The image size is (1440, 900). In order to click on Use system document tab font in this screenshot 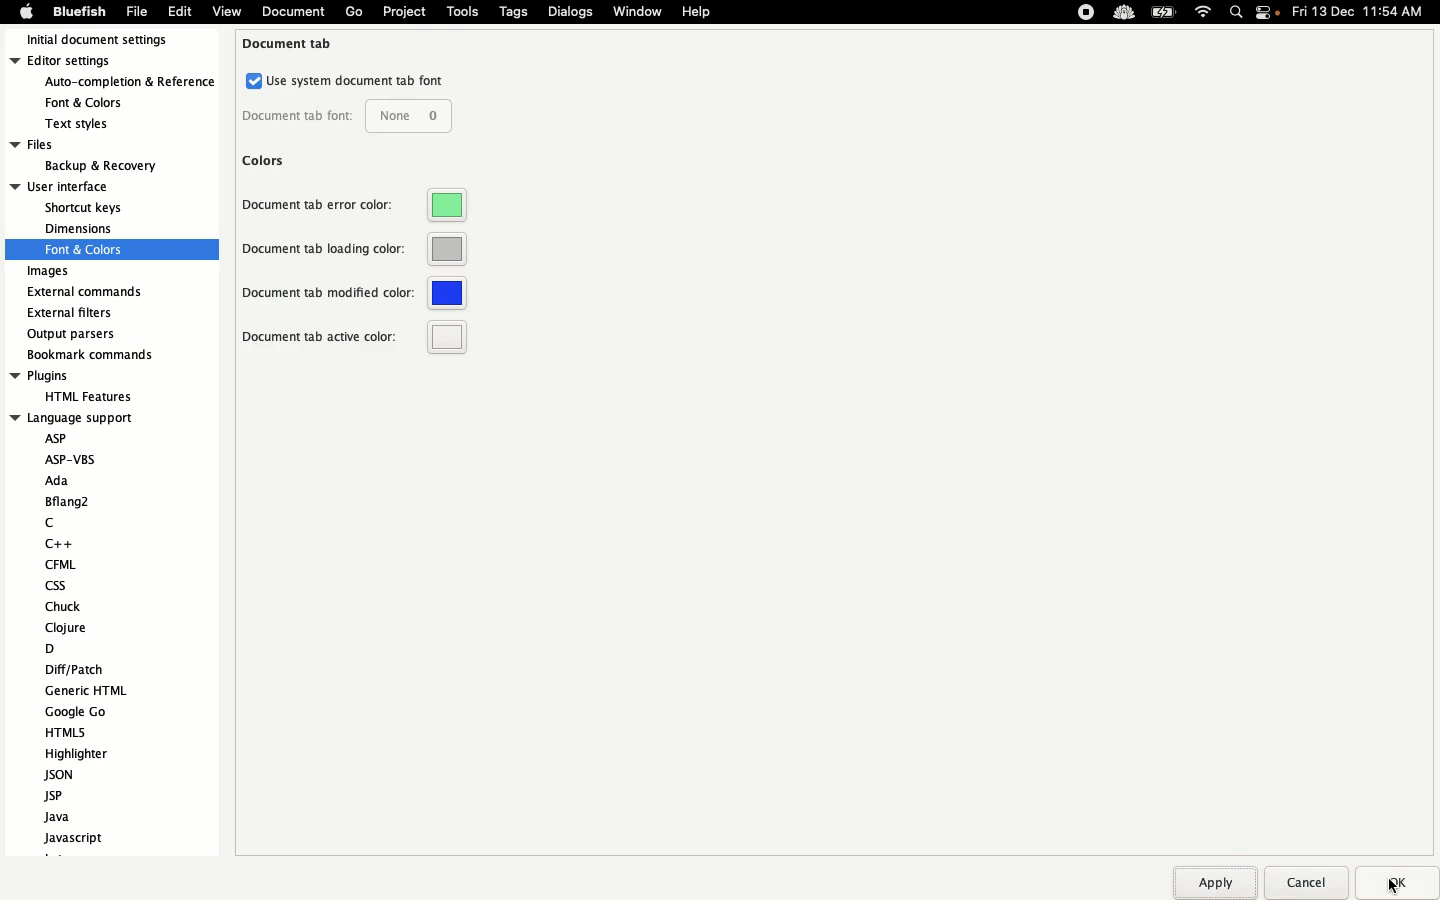, I will do `click(346, 81)`.